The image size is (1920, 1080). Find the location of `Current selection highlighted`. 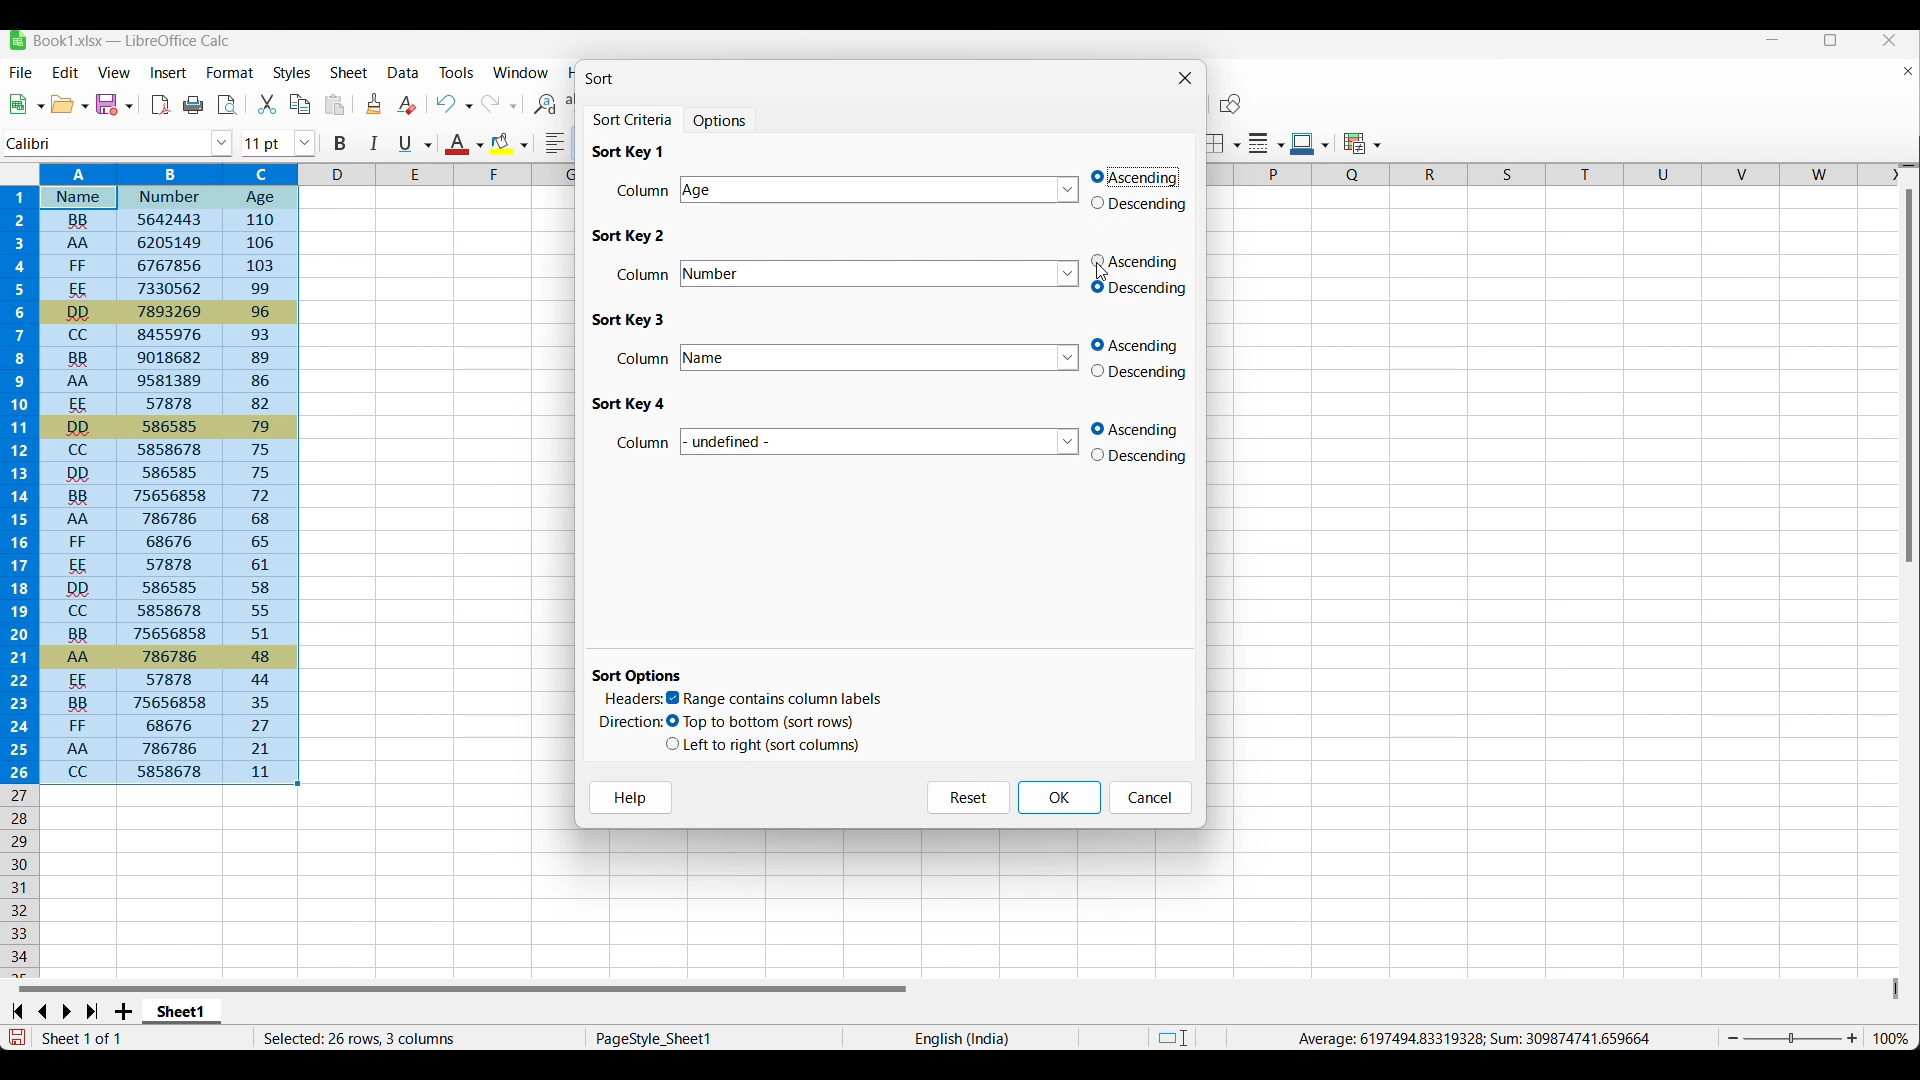

Current selection highlighted is located at coordinates (152, 474).